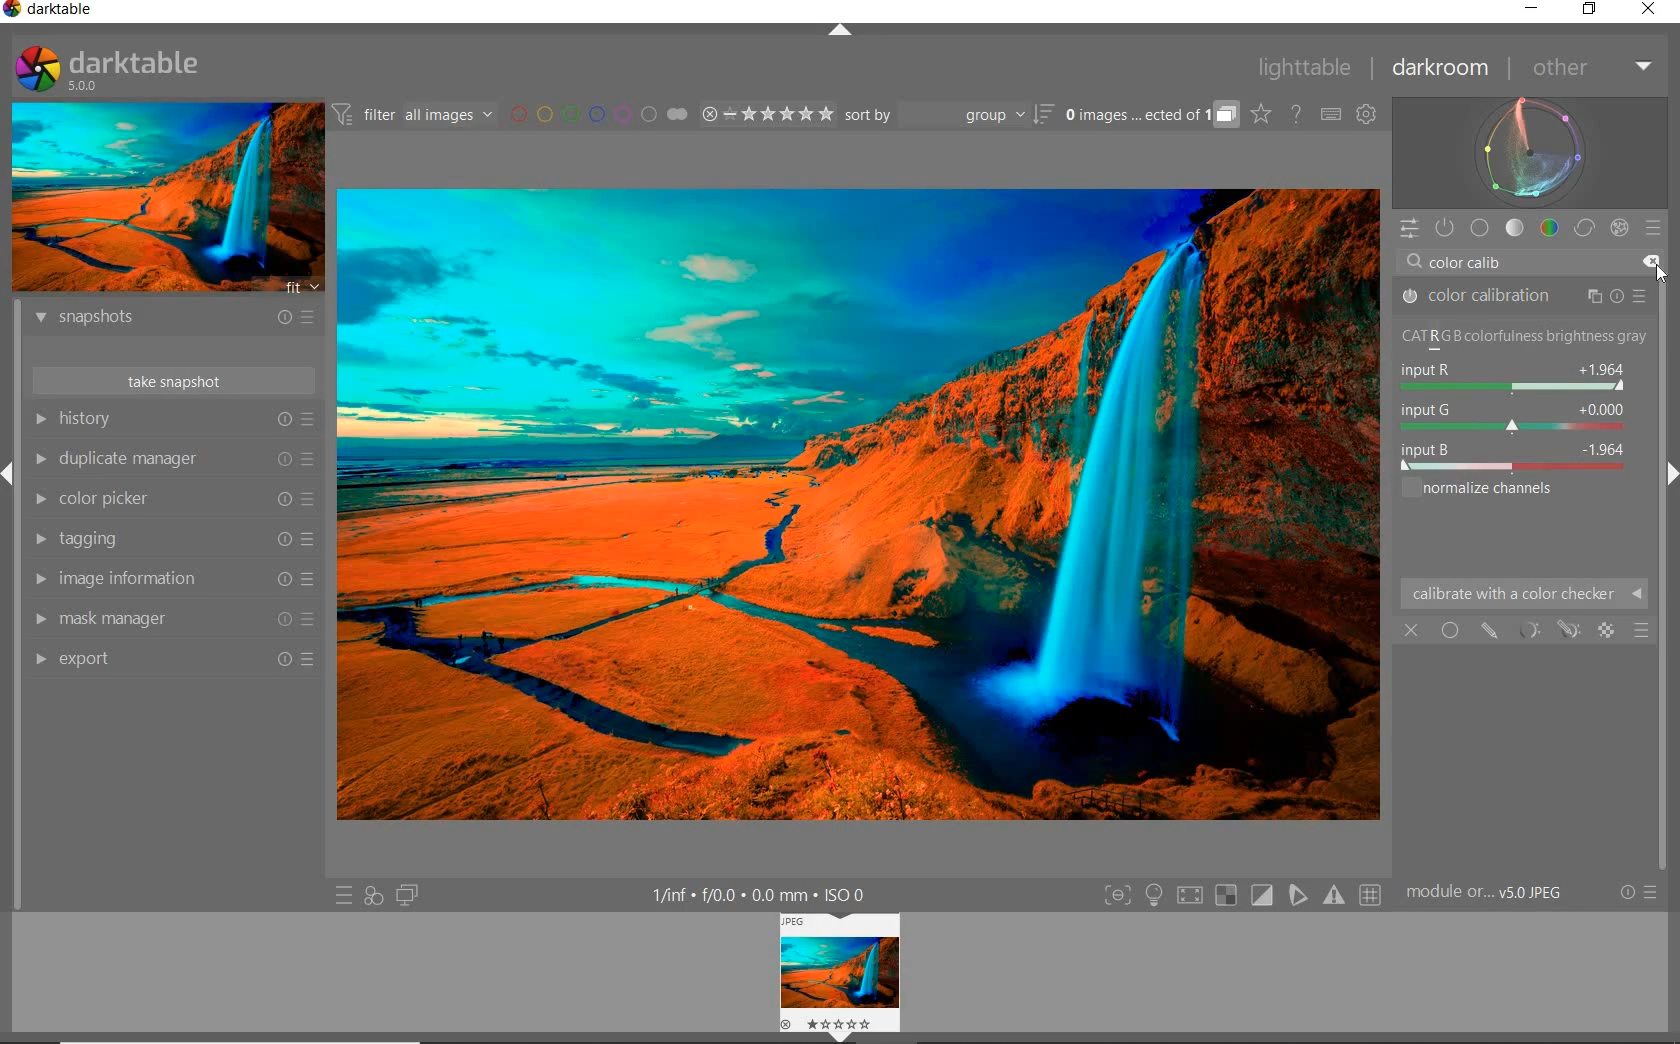 The height and width of the screenshot is (1044, 1680). What do you see at coordinates (1481, 227) in the screenshot?
I see `base` at bounding box center [1481, 227].